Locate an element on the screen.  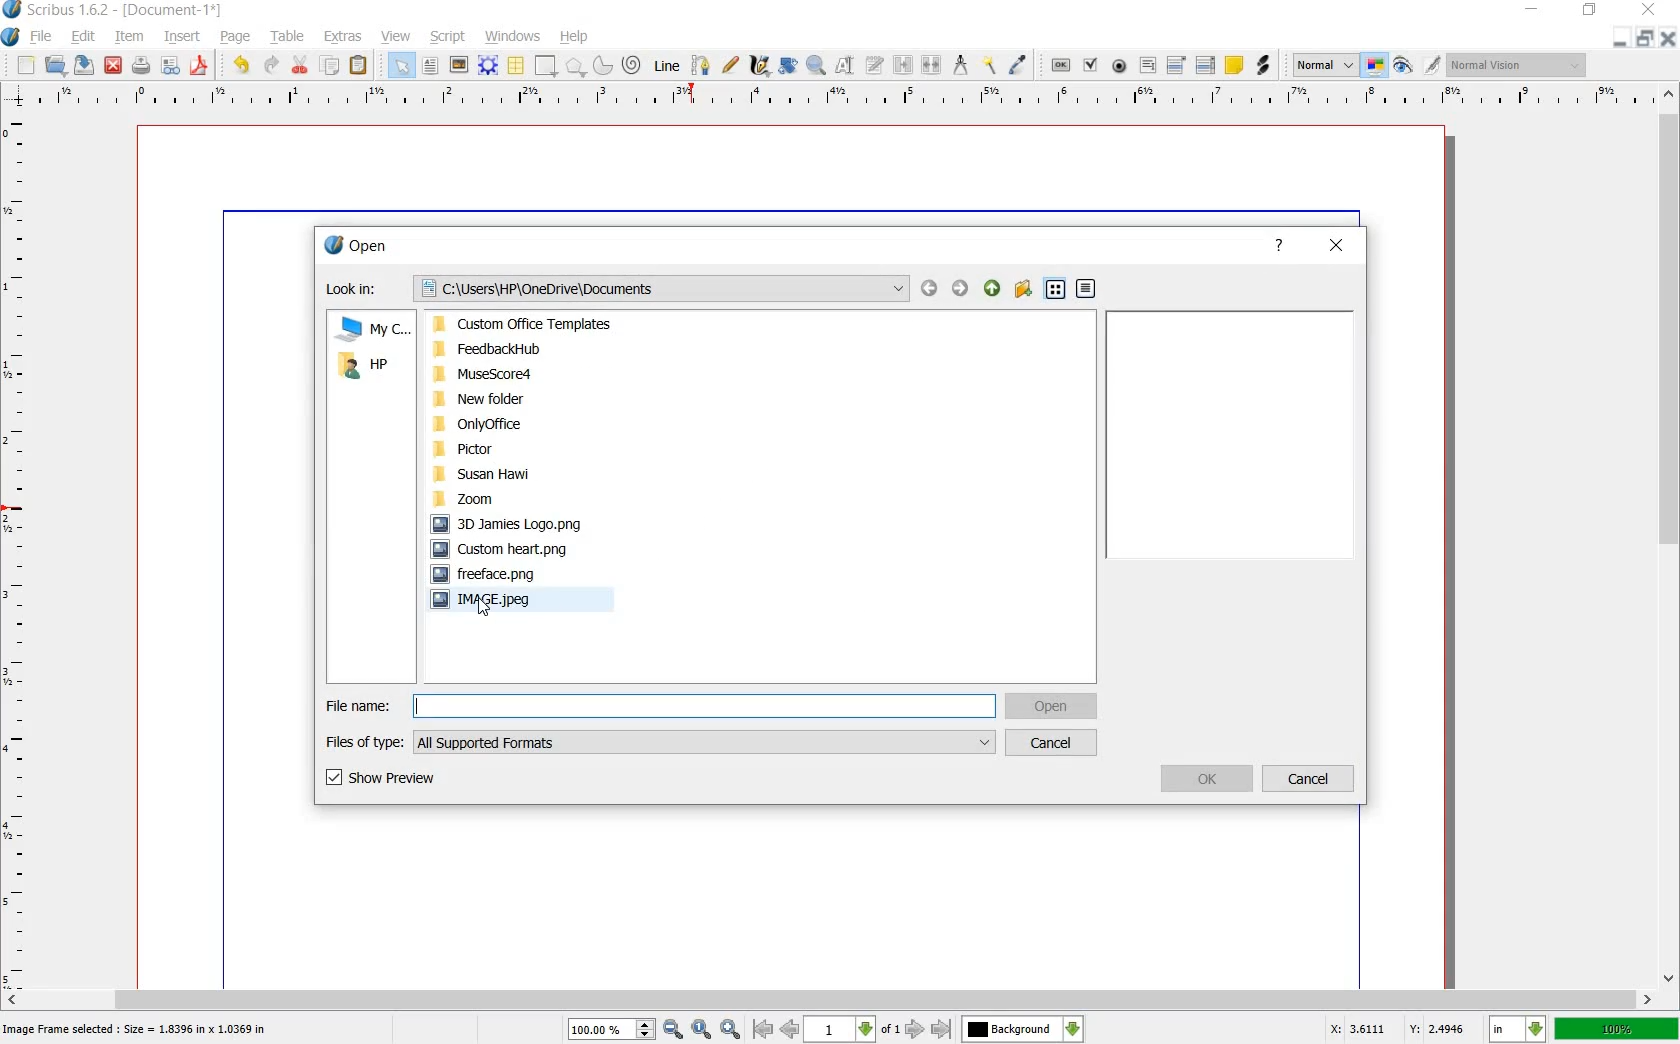
redo is located at coordinates (271, 66).